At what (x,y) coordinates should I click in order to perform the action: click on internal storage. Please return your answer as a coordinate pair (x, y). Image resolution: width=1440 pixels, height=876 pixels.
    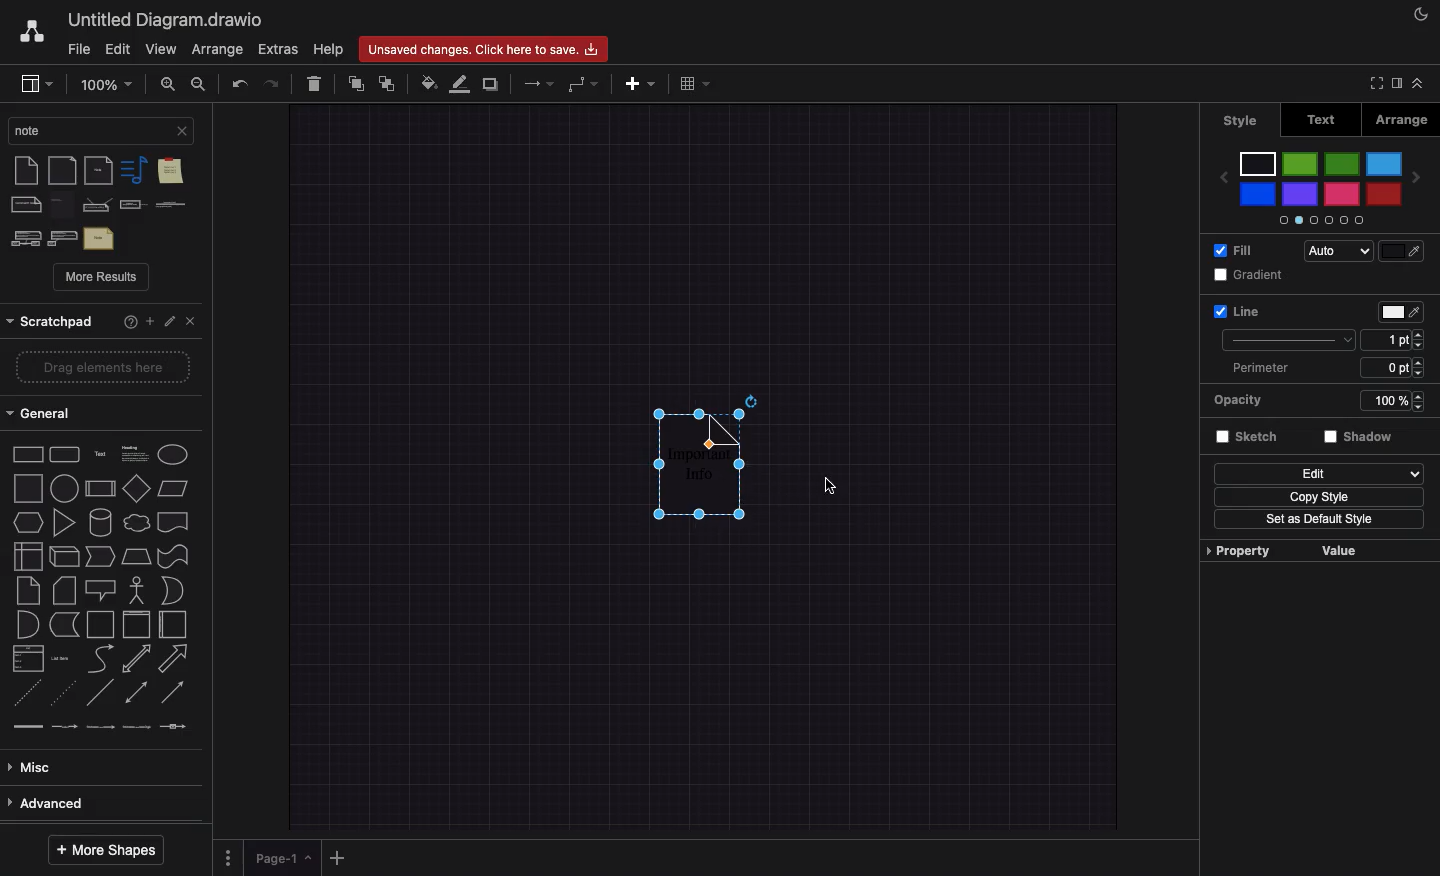
    Looking at the image, I should click on (26, 556).